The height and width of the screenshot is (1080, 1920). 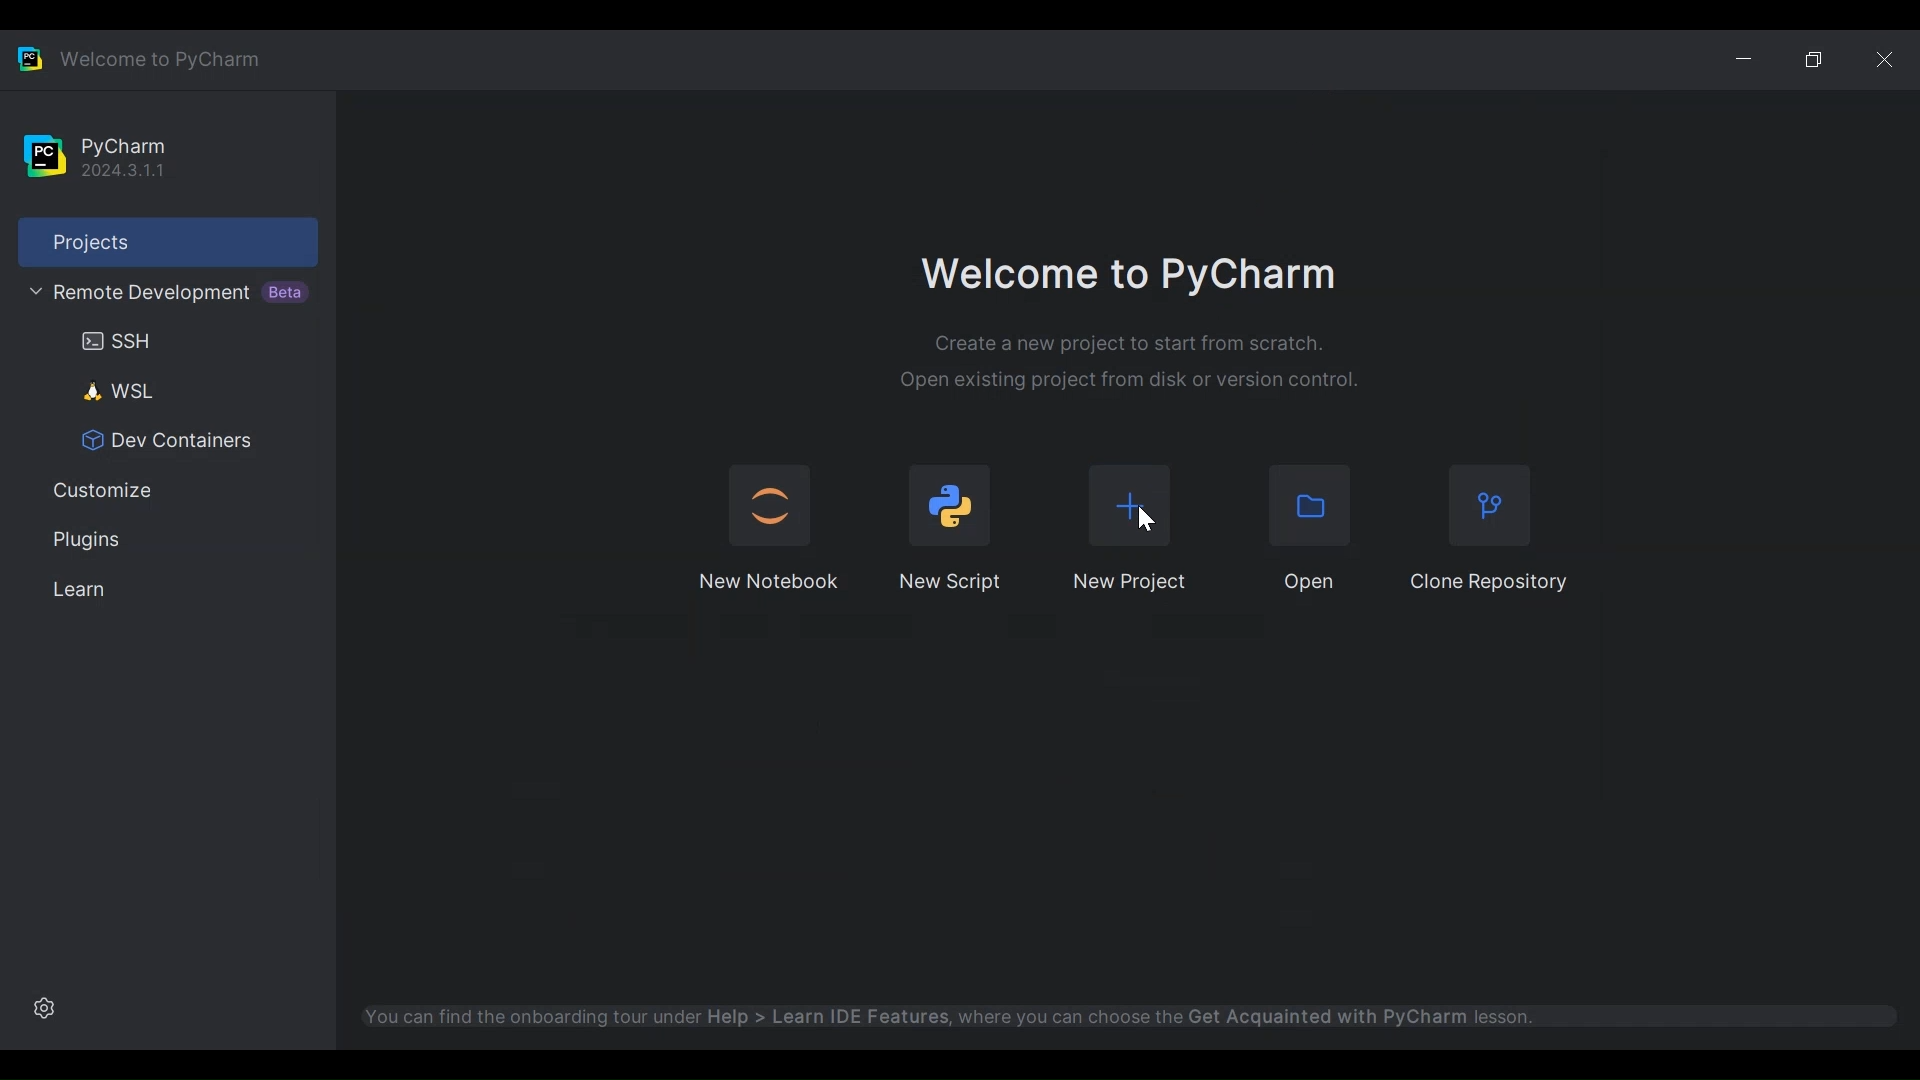 What do you see at coordinates (1129, 277) in the screenshot?
I see `Welcome to PyCharm` at bounding box center [1129, 277].